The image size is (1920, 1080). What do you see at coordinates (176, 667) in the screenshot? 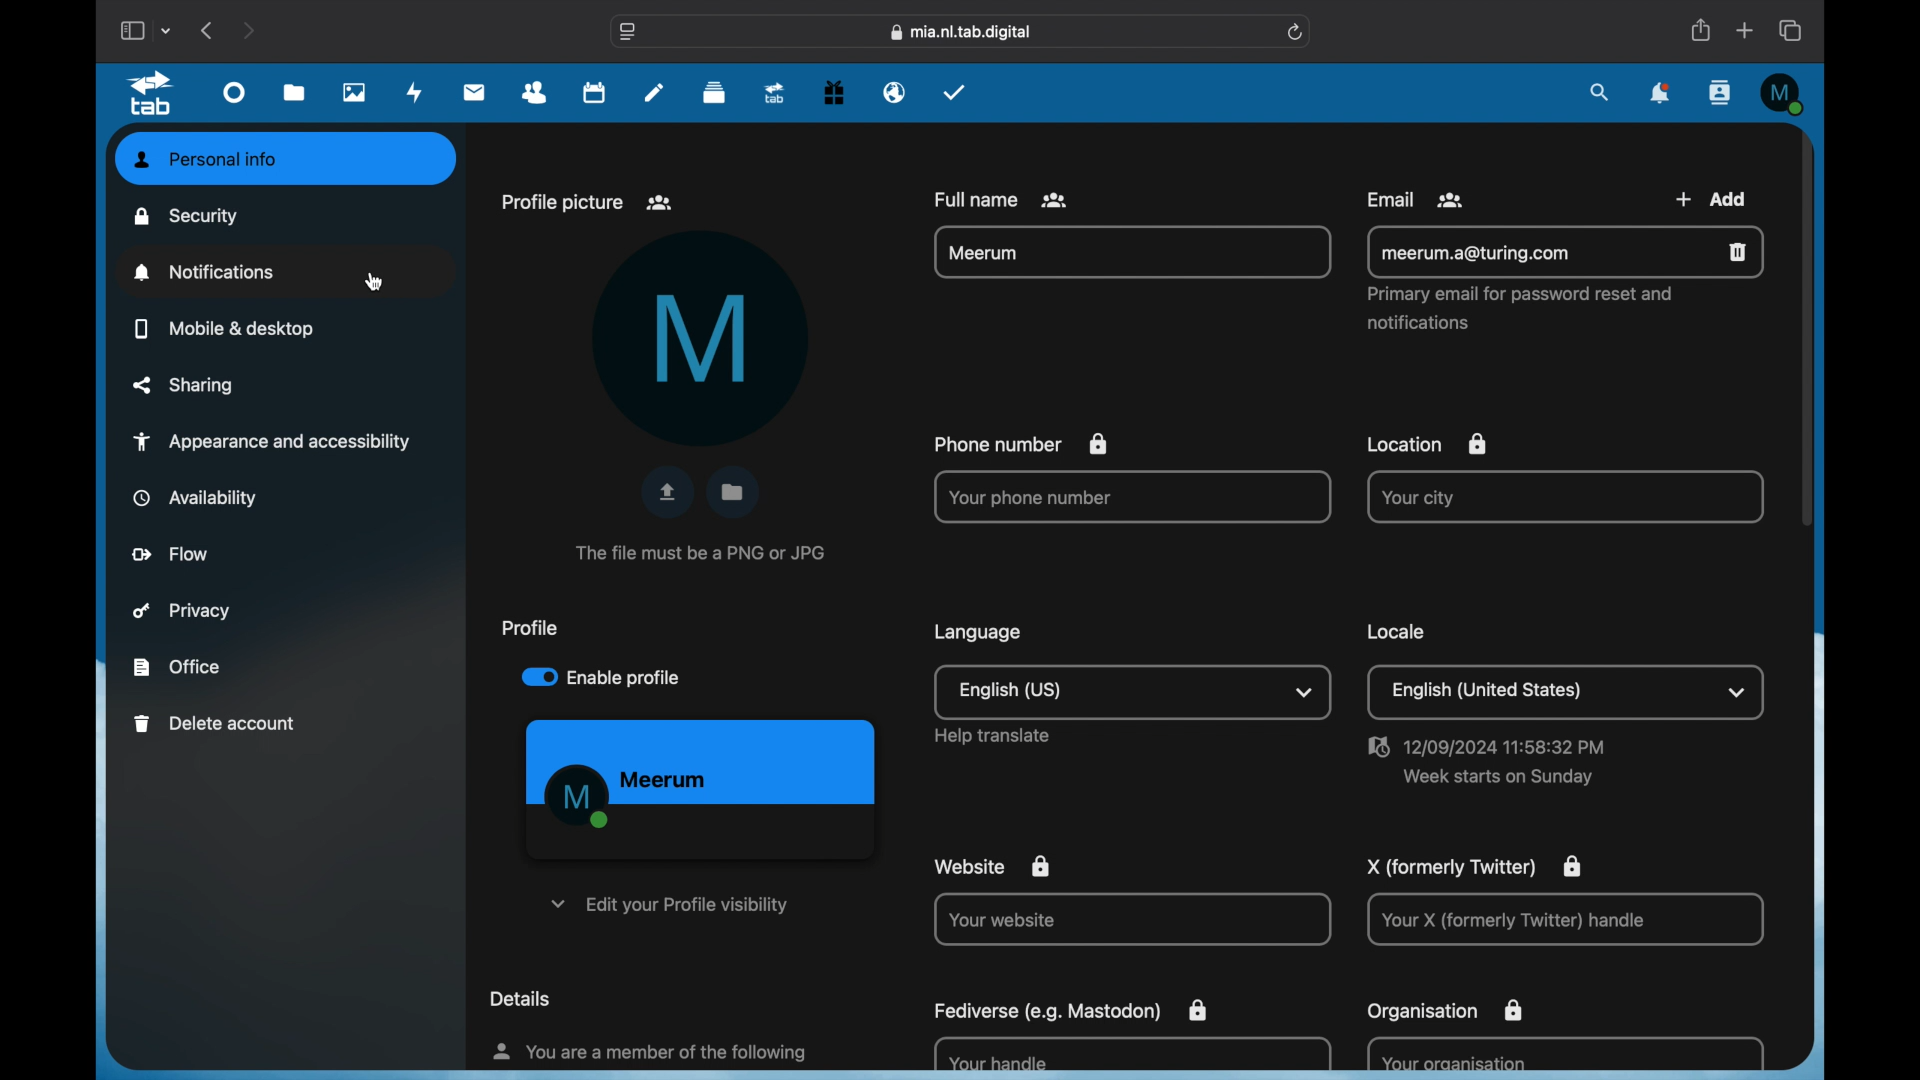
I see `office` at bounding box center [176, 667].